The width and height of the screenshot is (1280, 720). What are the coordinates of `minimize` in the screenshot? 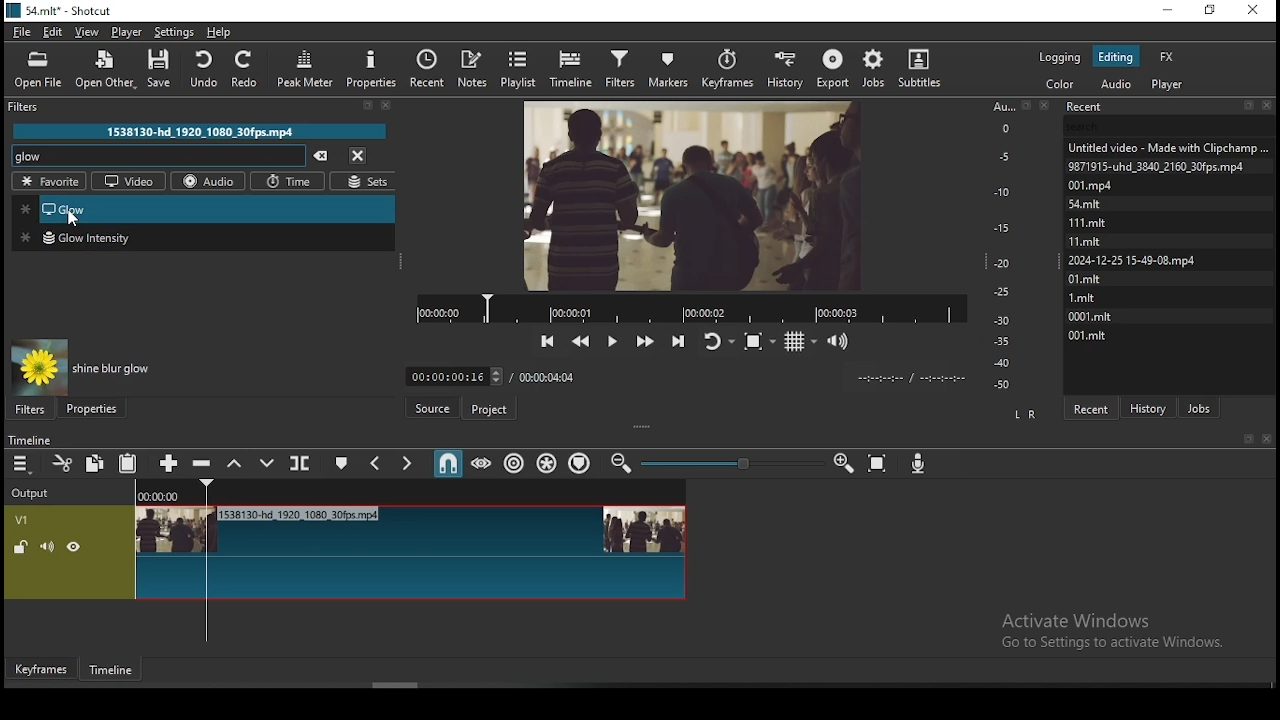 It's located at (1166, 11).